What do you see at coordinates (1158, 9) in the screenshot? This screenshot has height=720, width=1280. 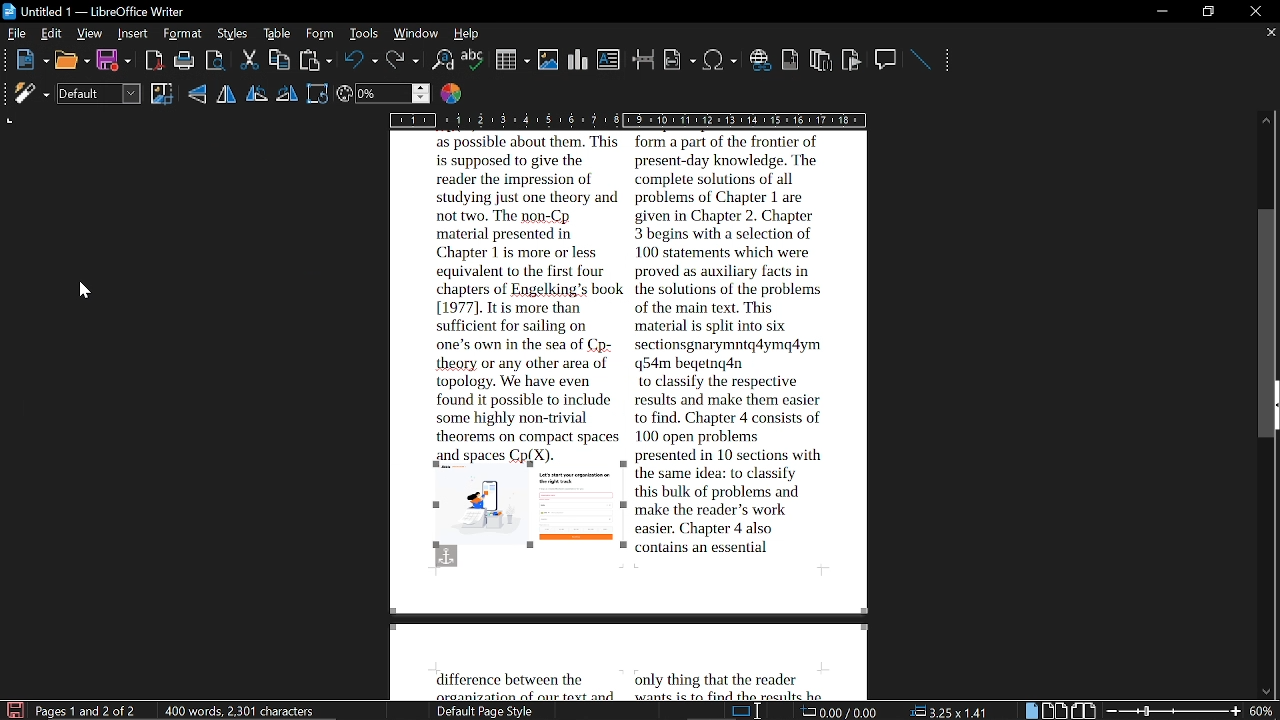 I see `minimize` at bounding box center [1158, 9].